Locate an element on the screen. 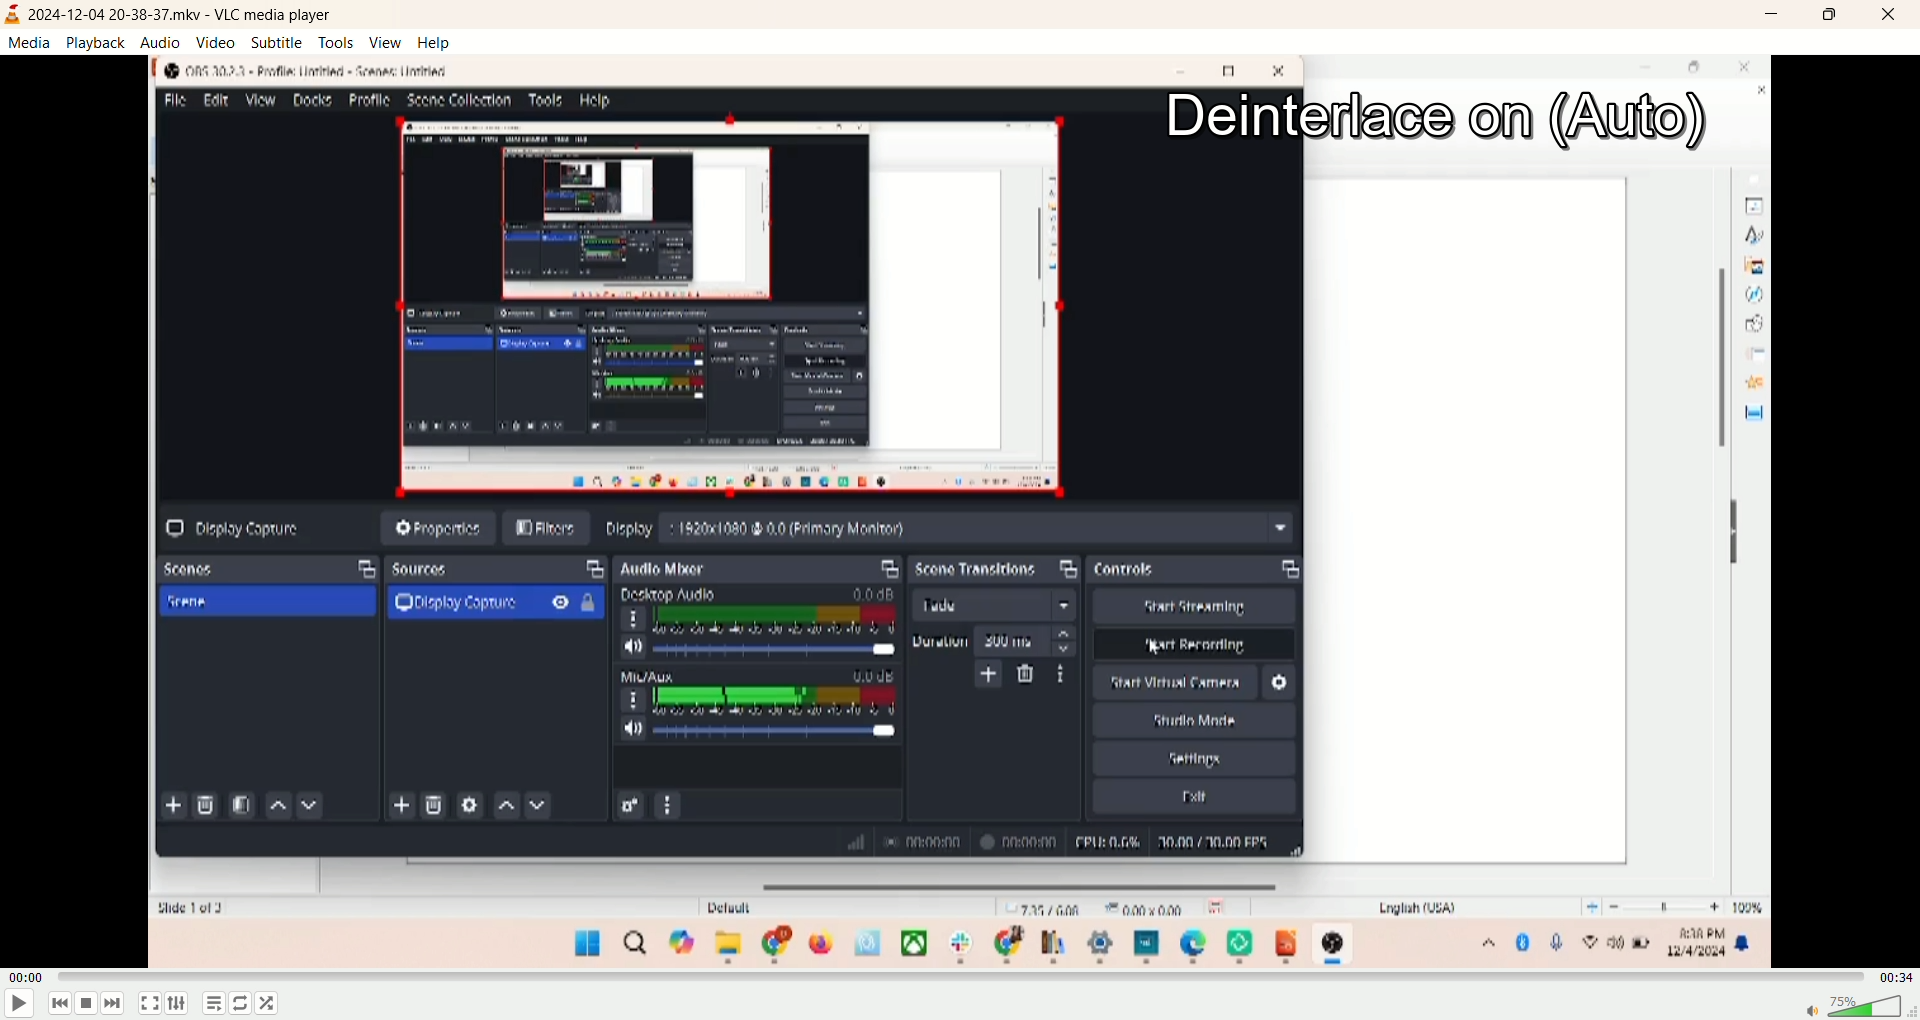  deinterlace on is located at coordinates (1439, 121).